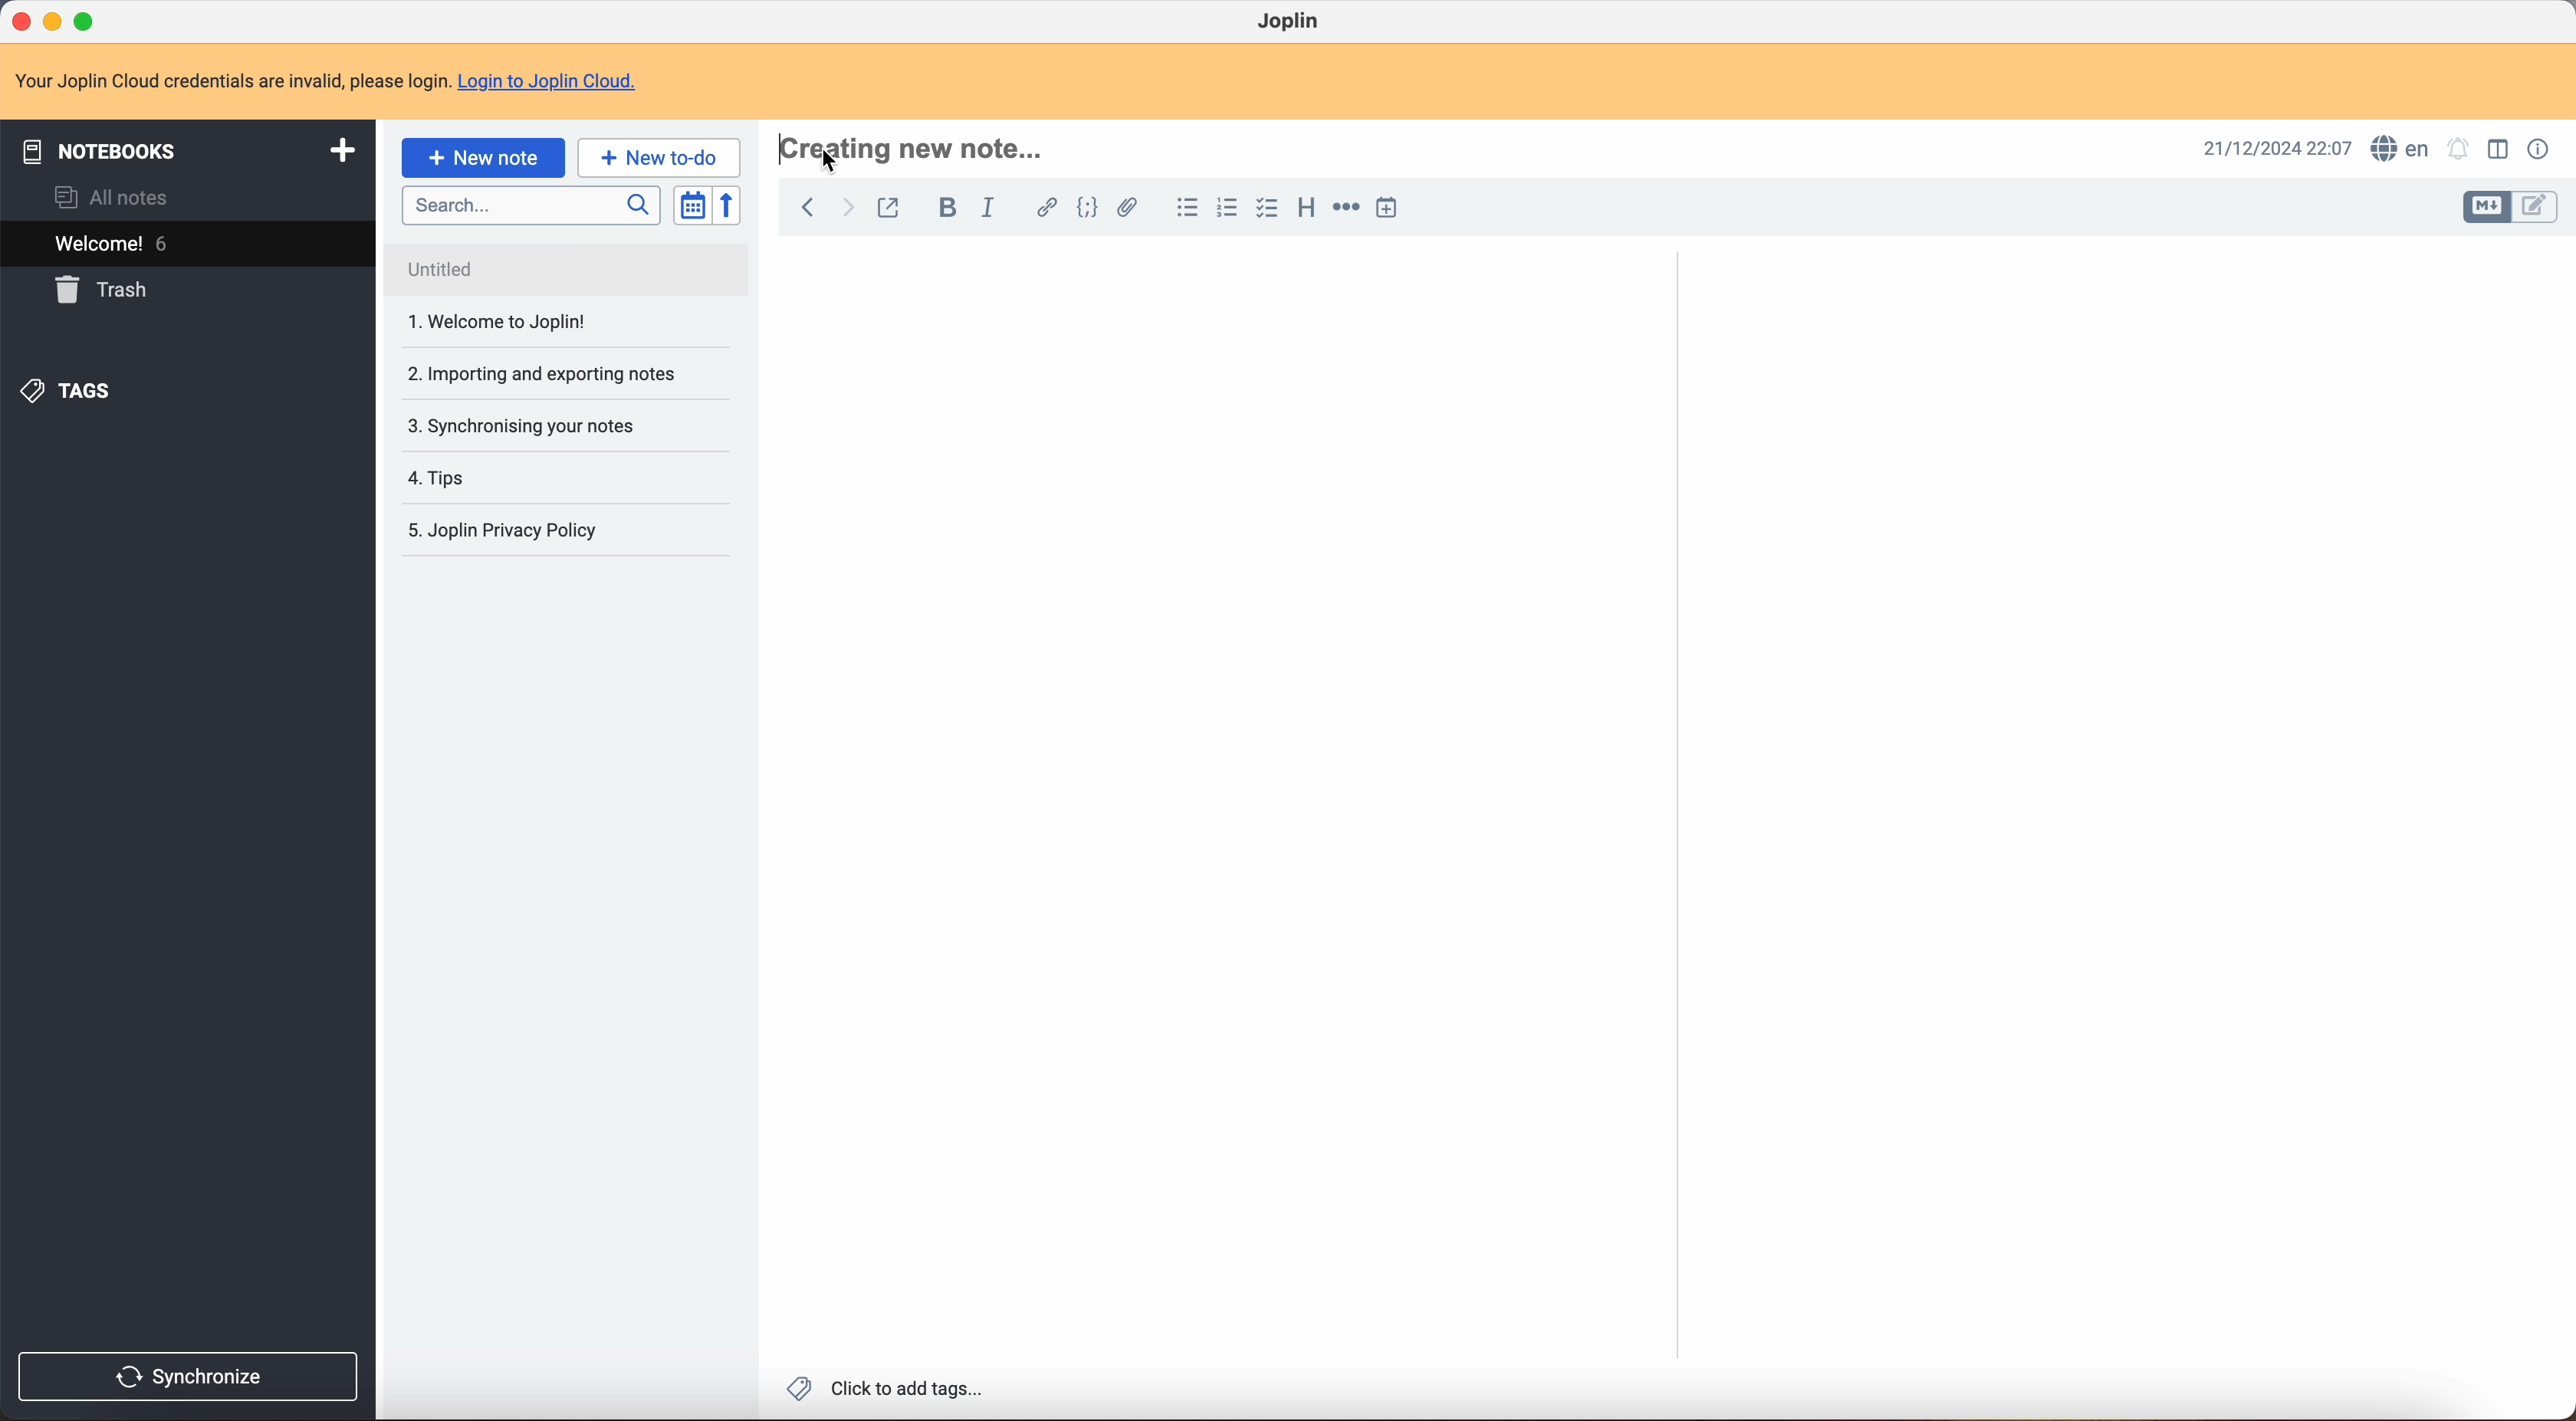 The image size is (2576, 1421). Describe the element at coordinates (1135, 208) in the screenshot. I see `attach file` at that location.